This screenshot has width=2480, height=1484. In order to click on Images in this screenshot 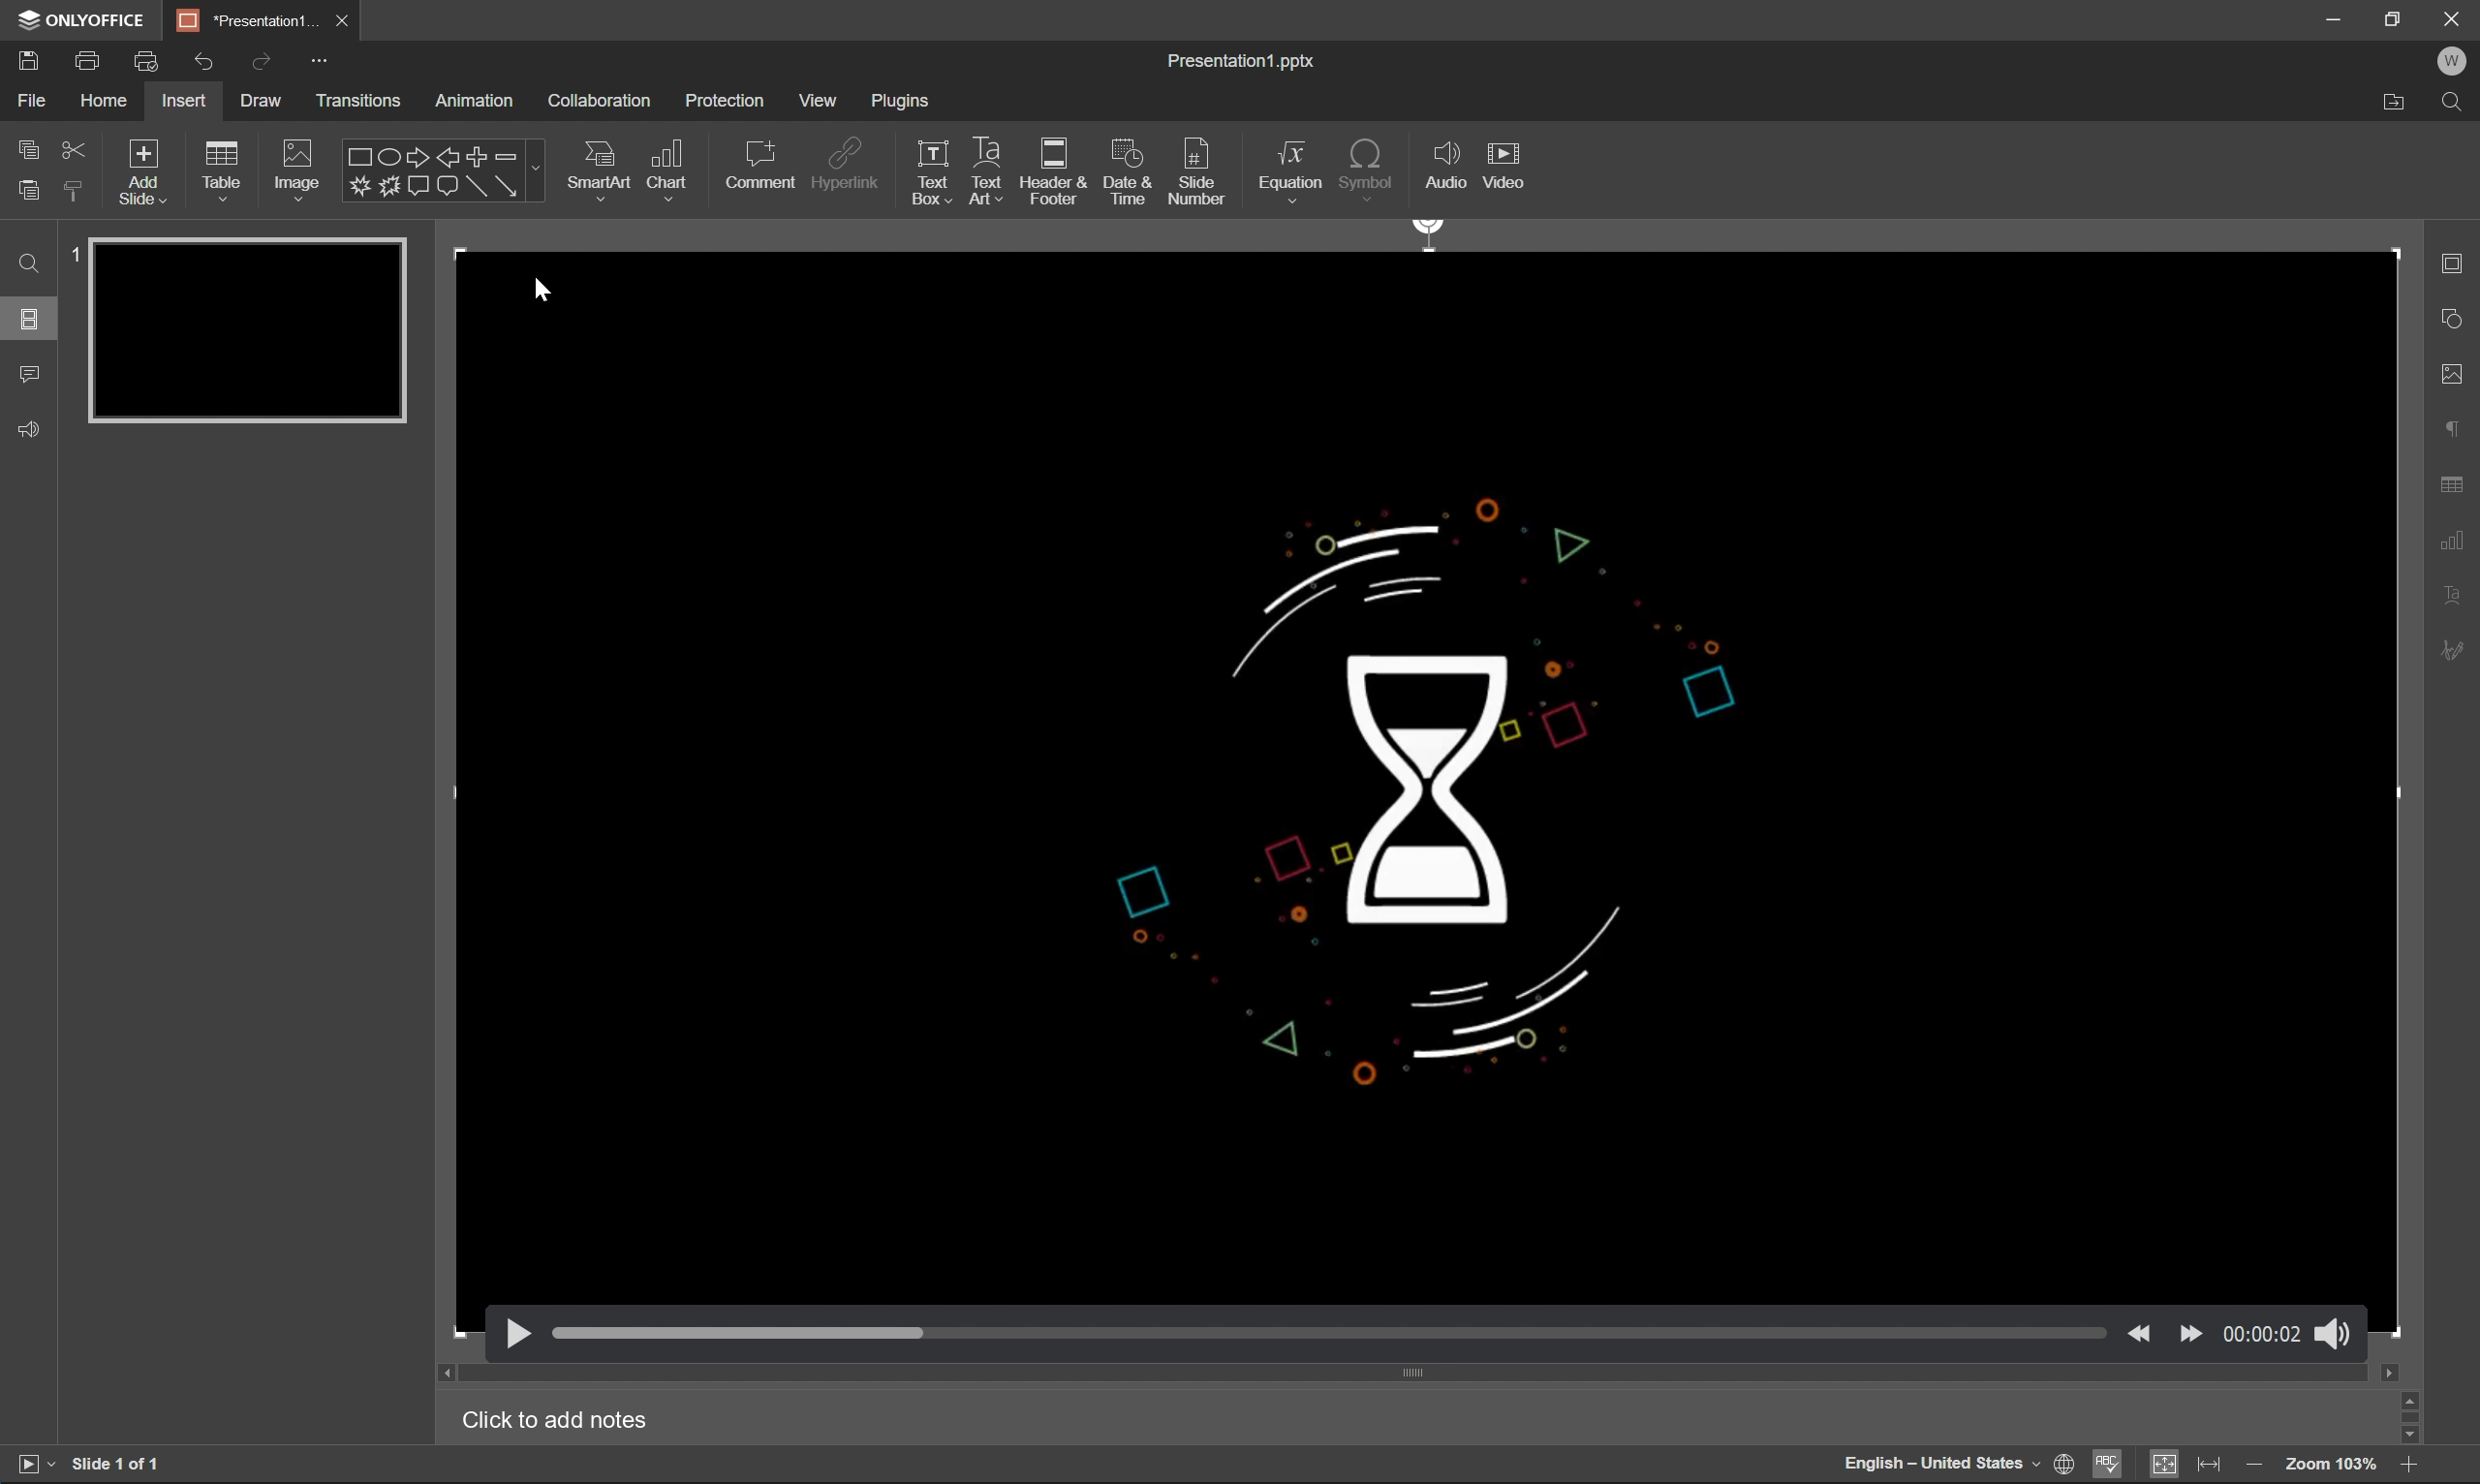, I will do `click(295, 169)`.